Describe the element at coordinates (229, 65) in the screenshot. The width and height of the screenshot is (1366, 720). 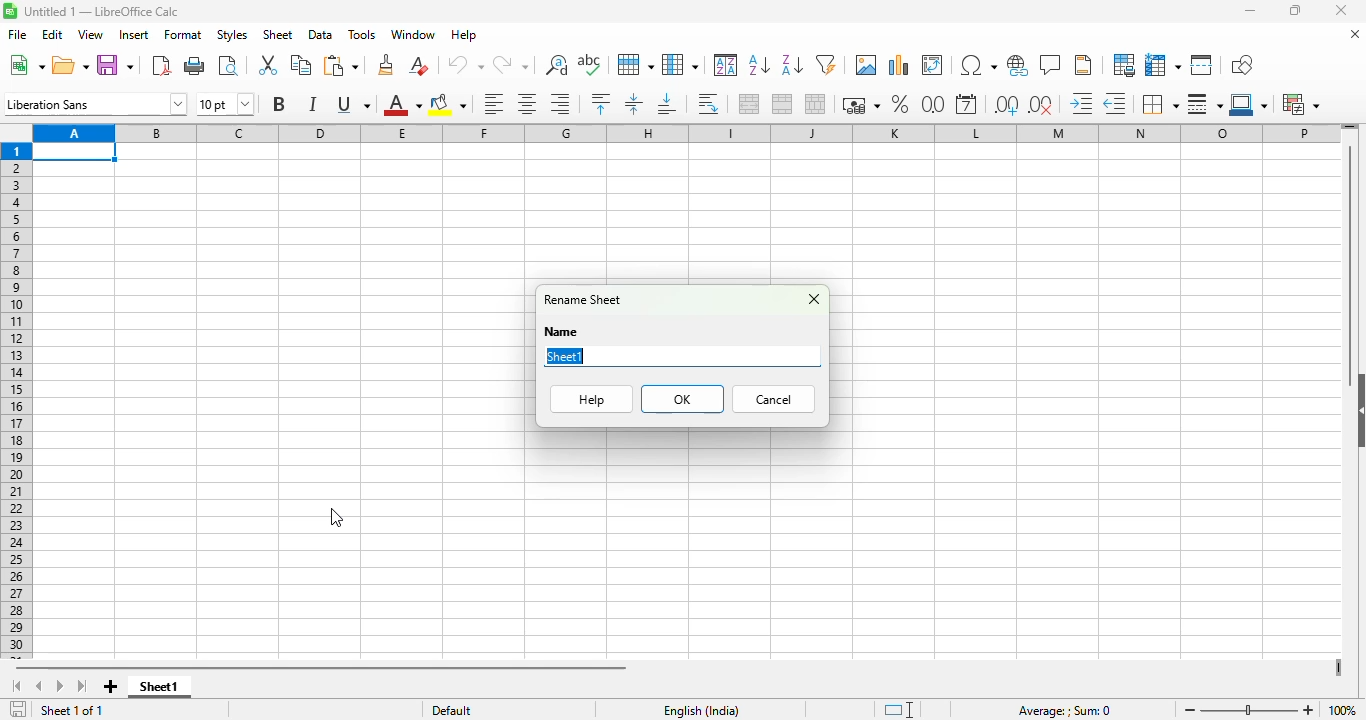
I see `toggle print preview` at that location.